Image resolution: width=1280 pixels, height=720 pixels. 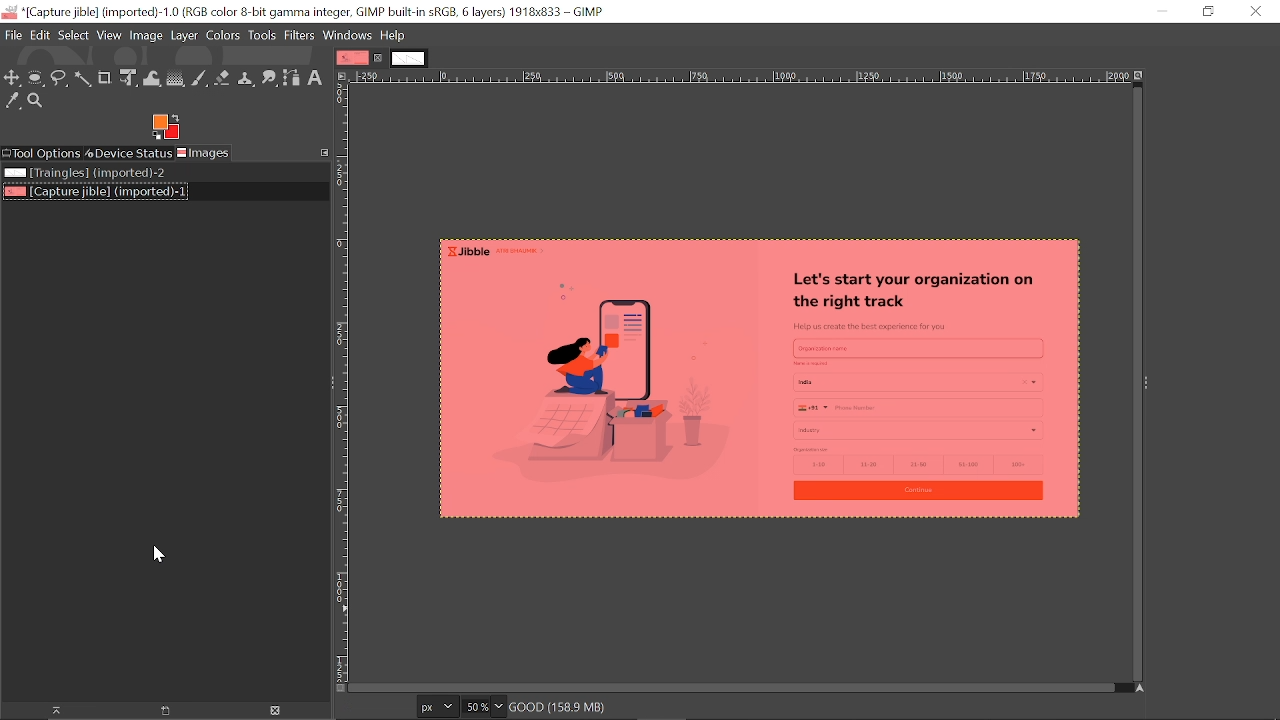 I want to click on Help, so click(x=392, y=36).